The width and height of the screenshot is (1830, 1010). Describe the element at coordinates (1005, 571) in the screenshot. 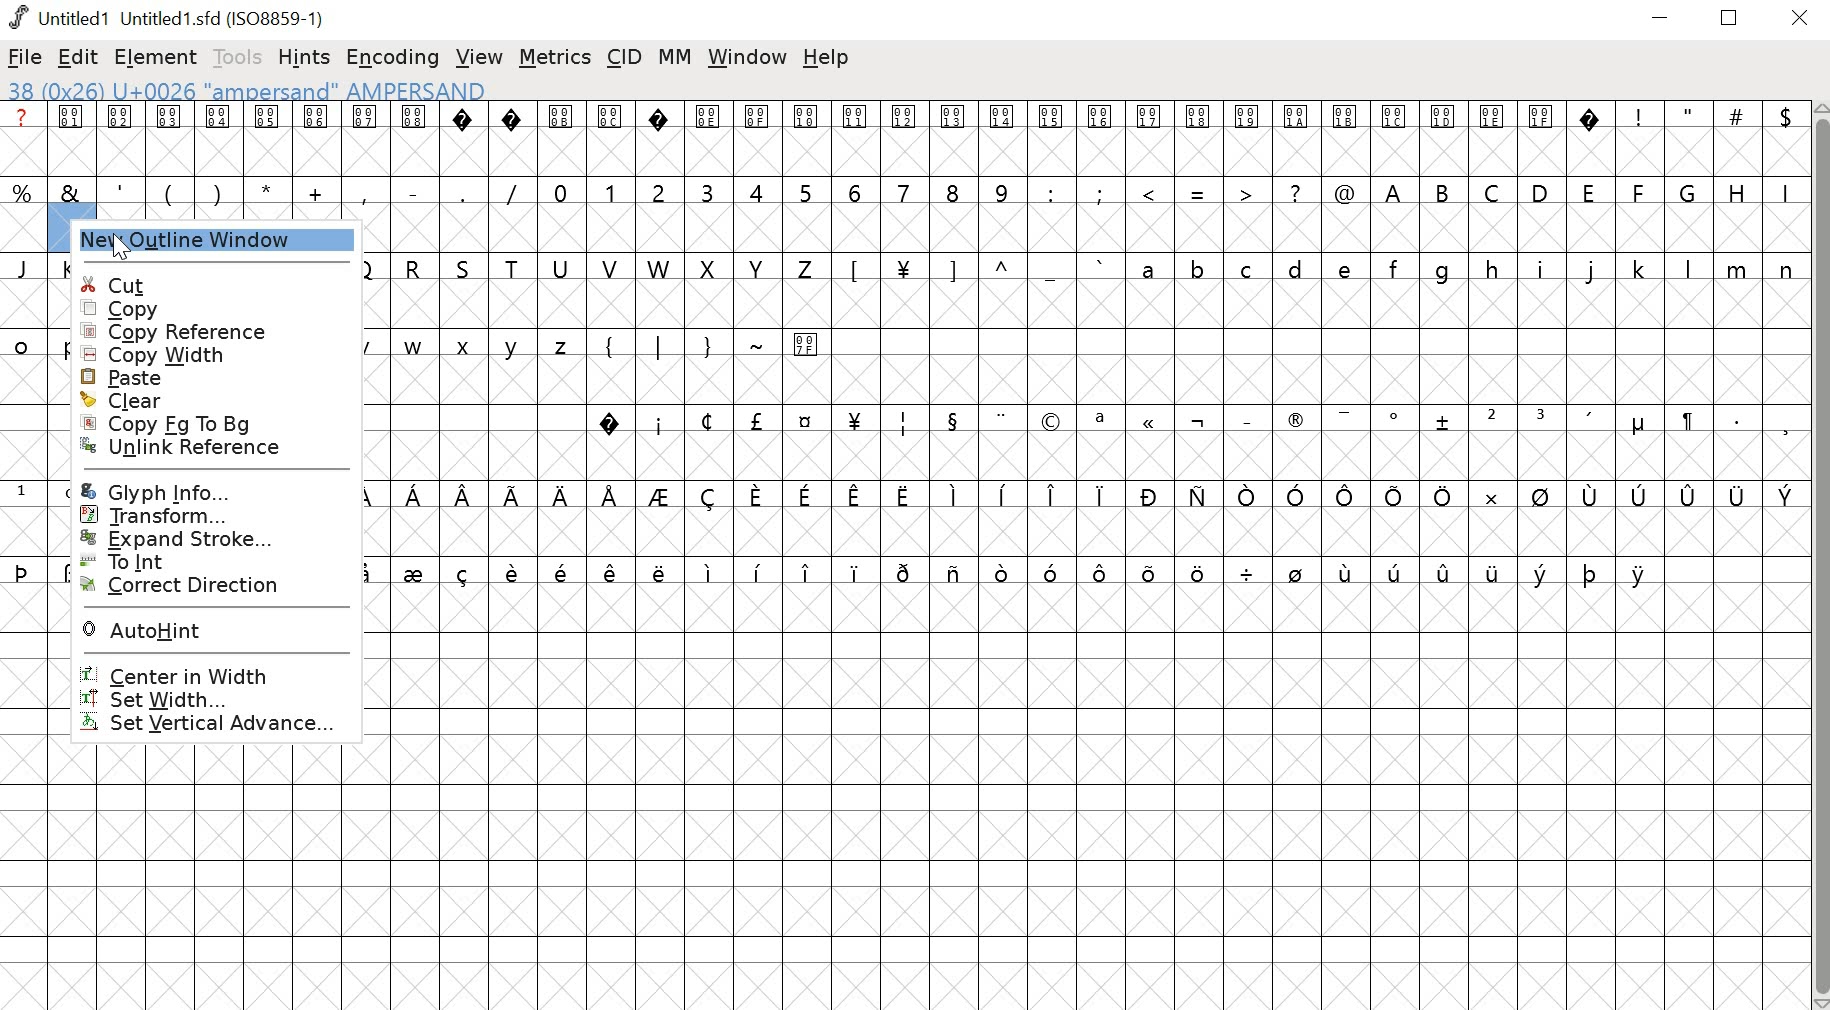

I see `symbol` at that location.